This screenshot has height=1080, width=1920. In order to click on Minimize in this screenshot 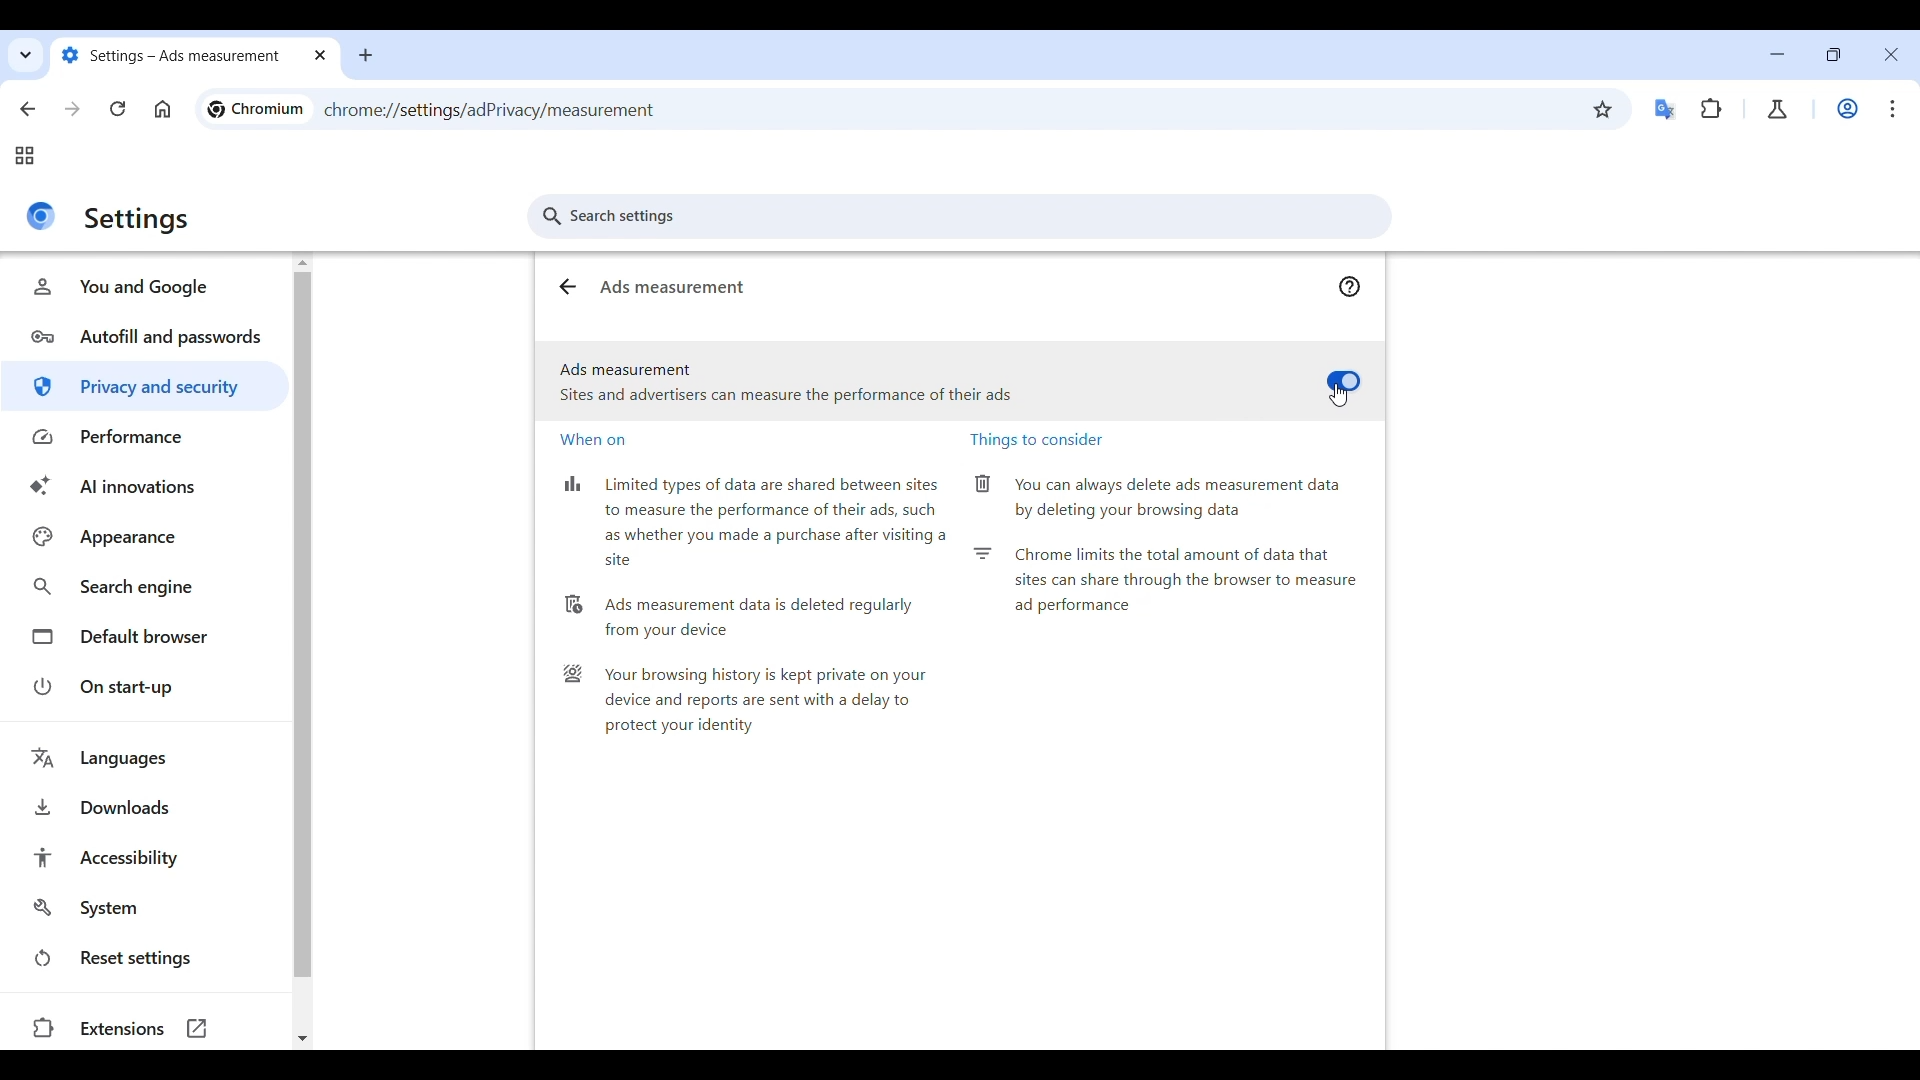, I will do `click(1777, 54)`.